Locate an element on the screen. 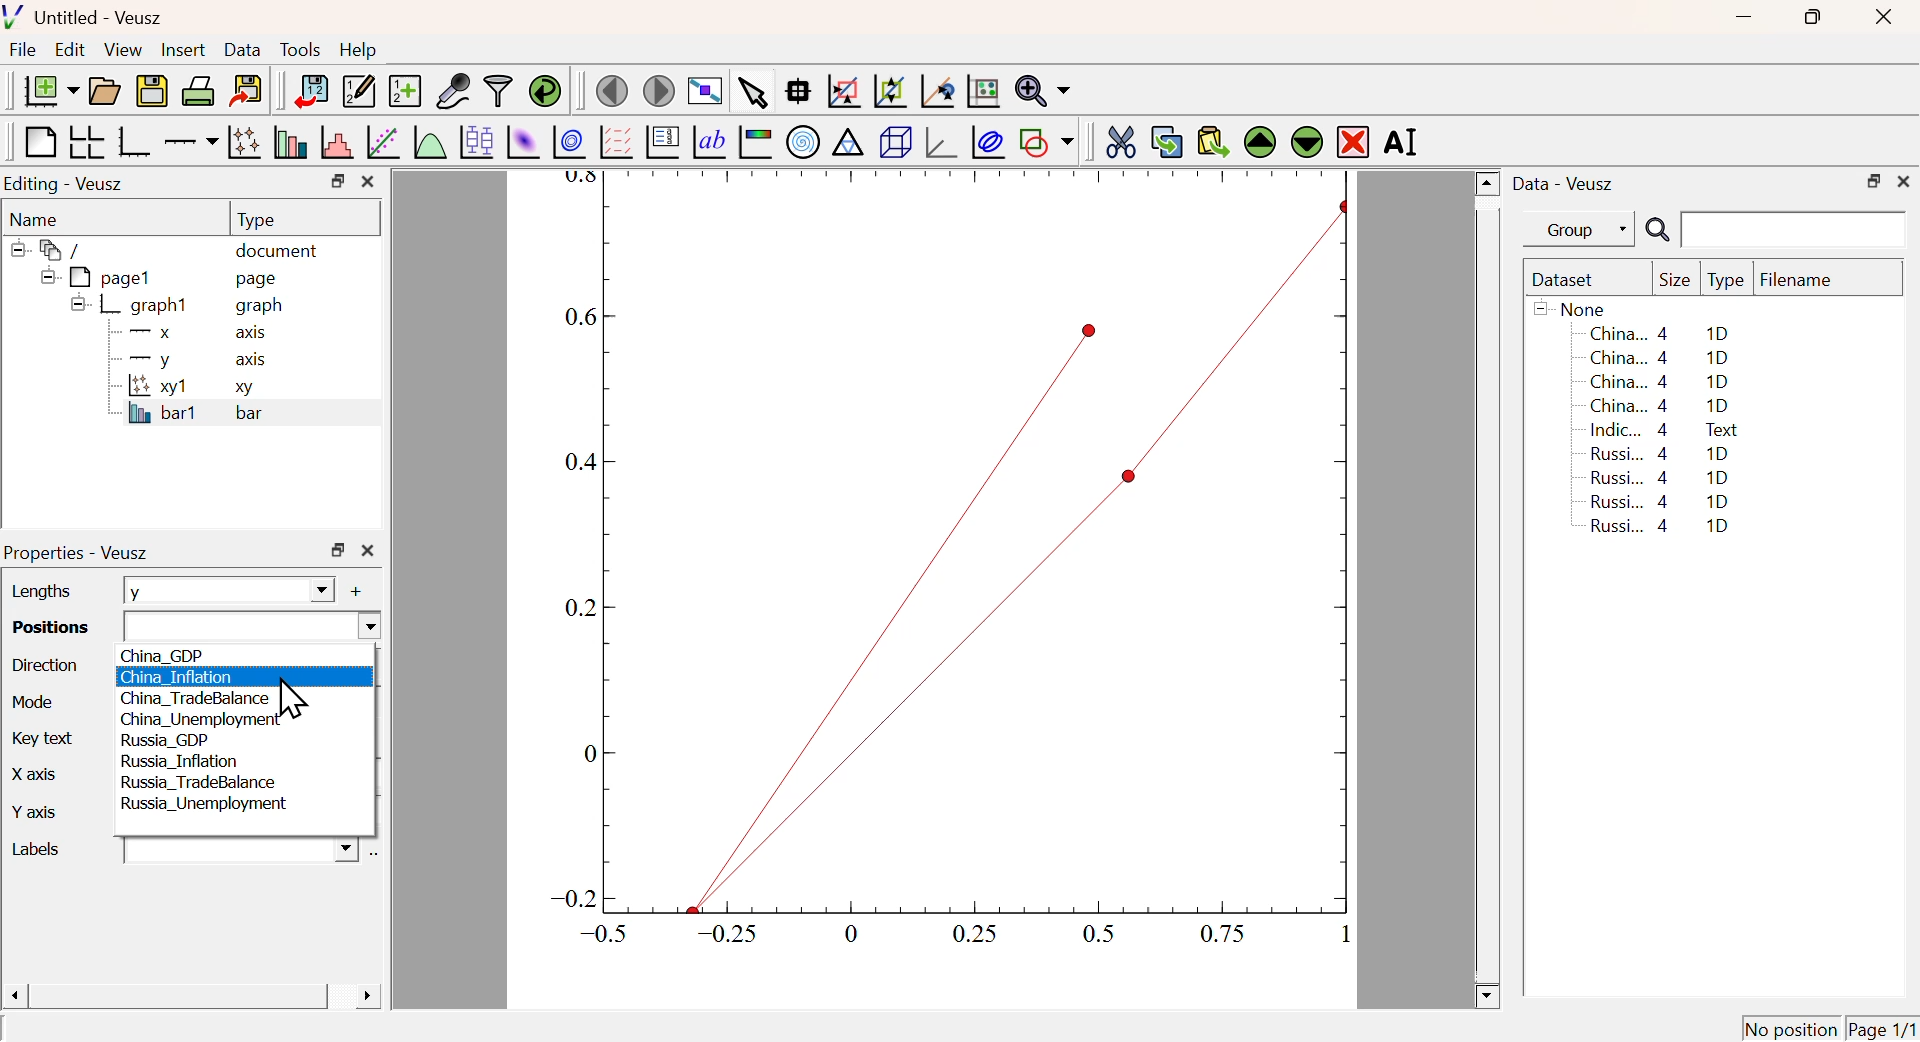  Text Label is located at coordinates (709, 143).